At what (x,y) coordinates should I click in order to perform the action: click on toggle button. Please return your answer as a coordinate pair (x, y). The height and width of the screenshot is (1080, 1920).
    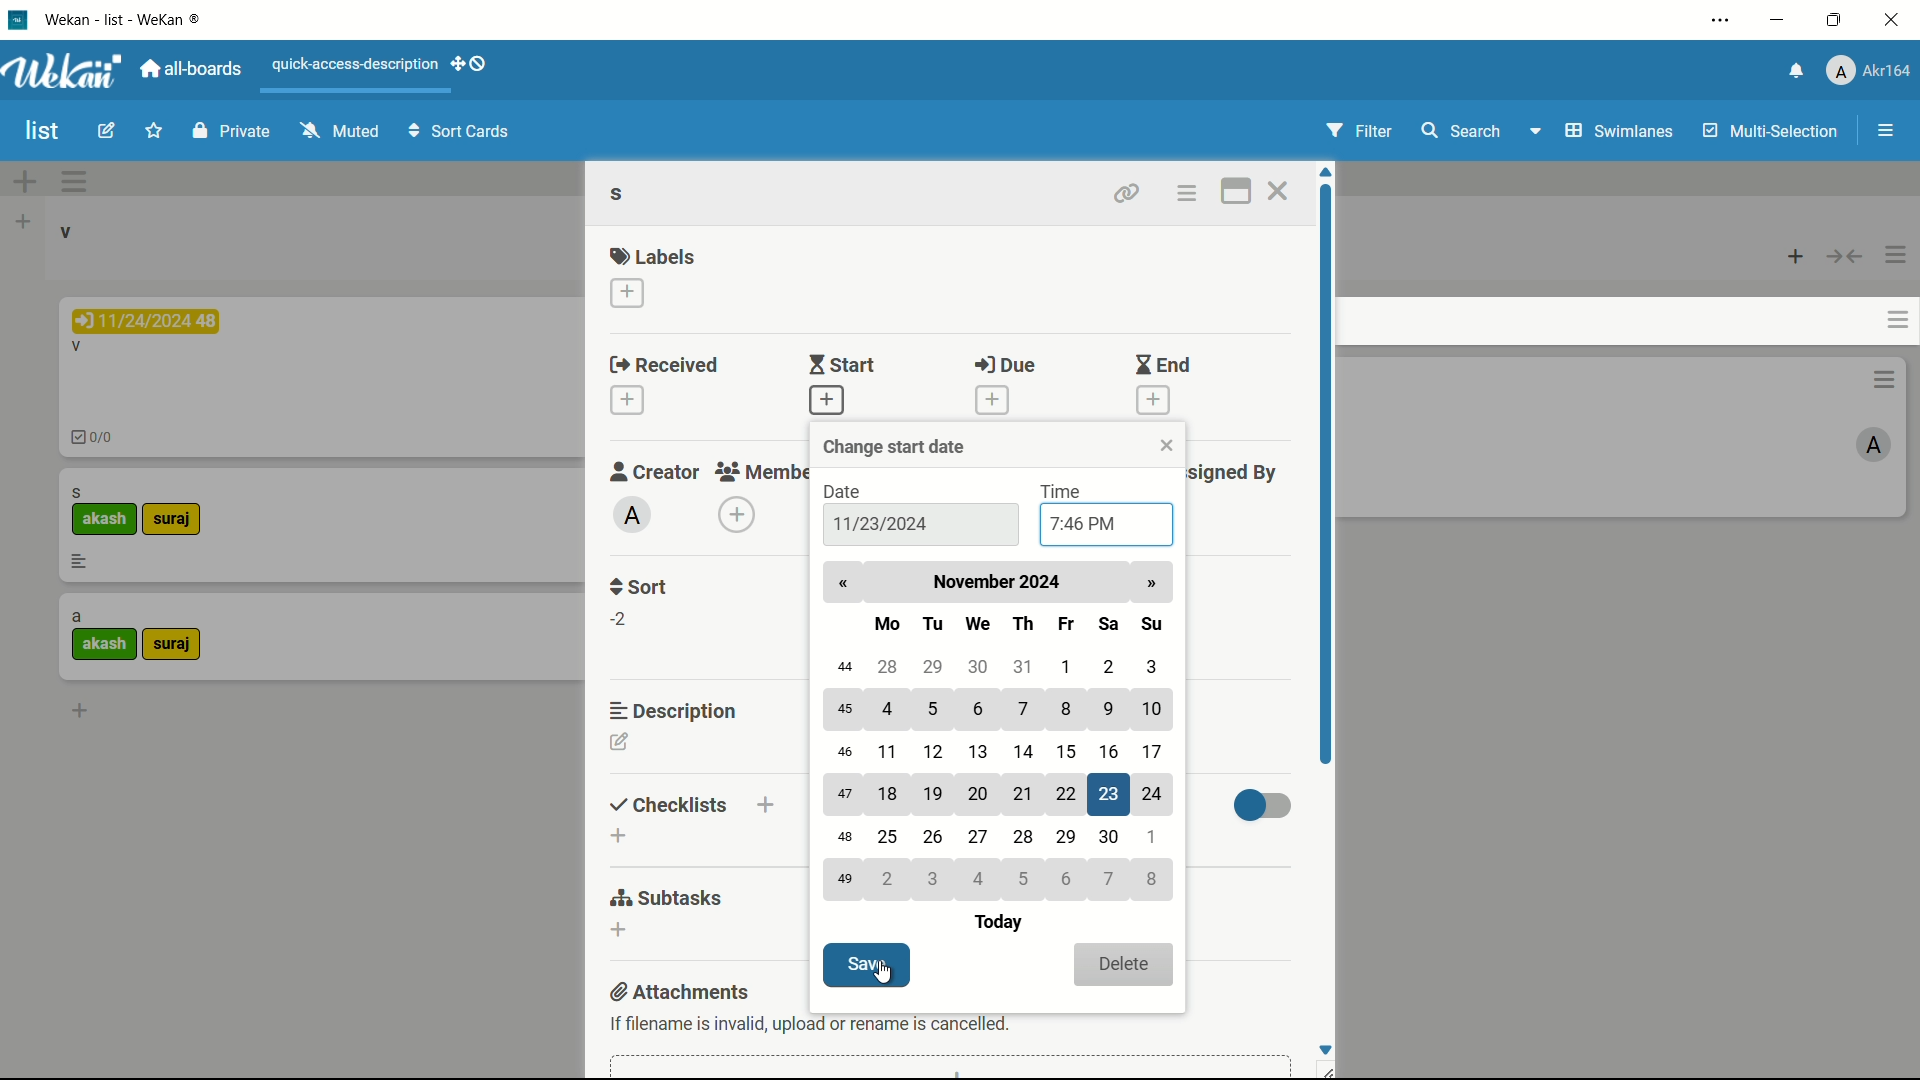
    Looking at the image, I should click on (1263, 808).